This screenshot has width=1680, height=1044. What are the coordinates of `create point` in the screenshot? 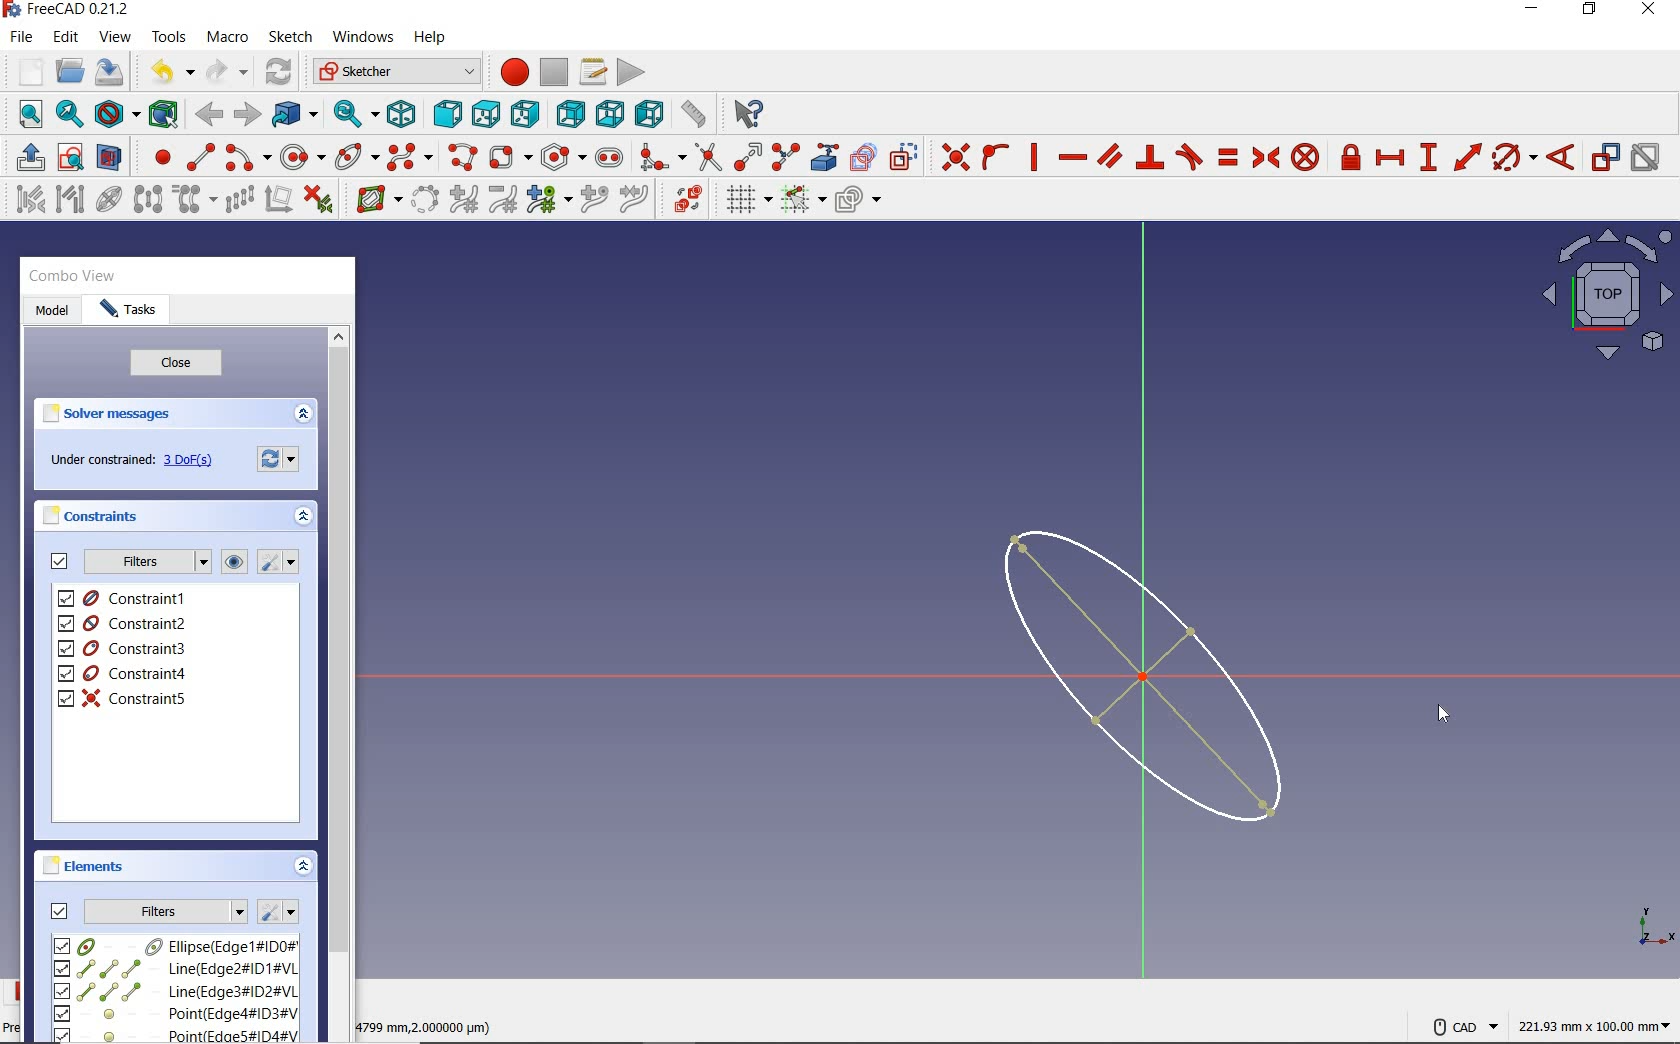 It's located at (158, 157).